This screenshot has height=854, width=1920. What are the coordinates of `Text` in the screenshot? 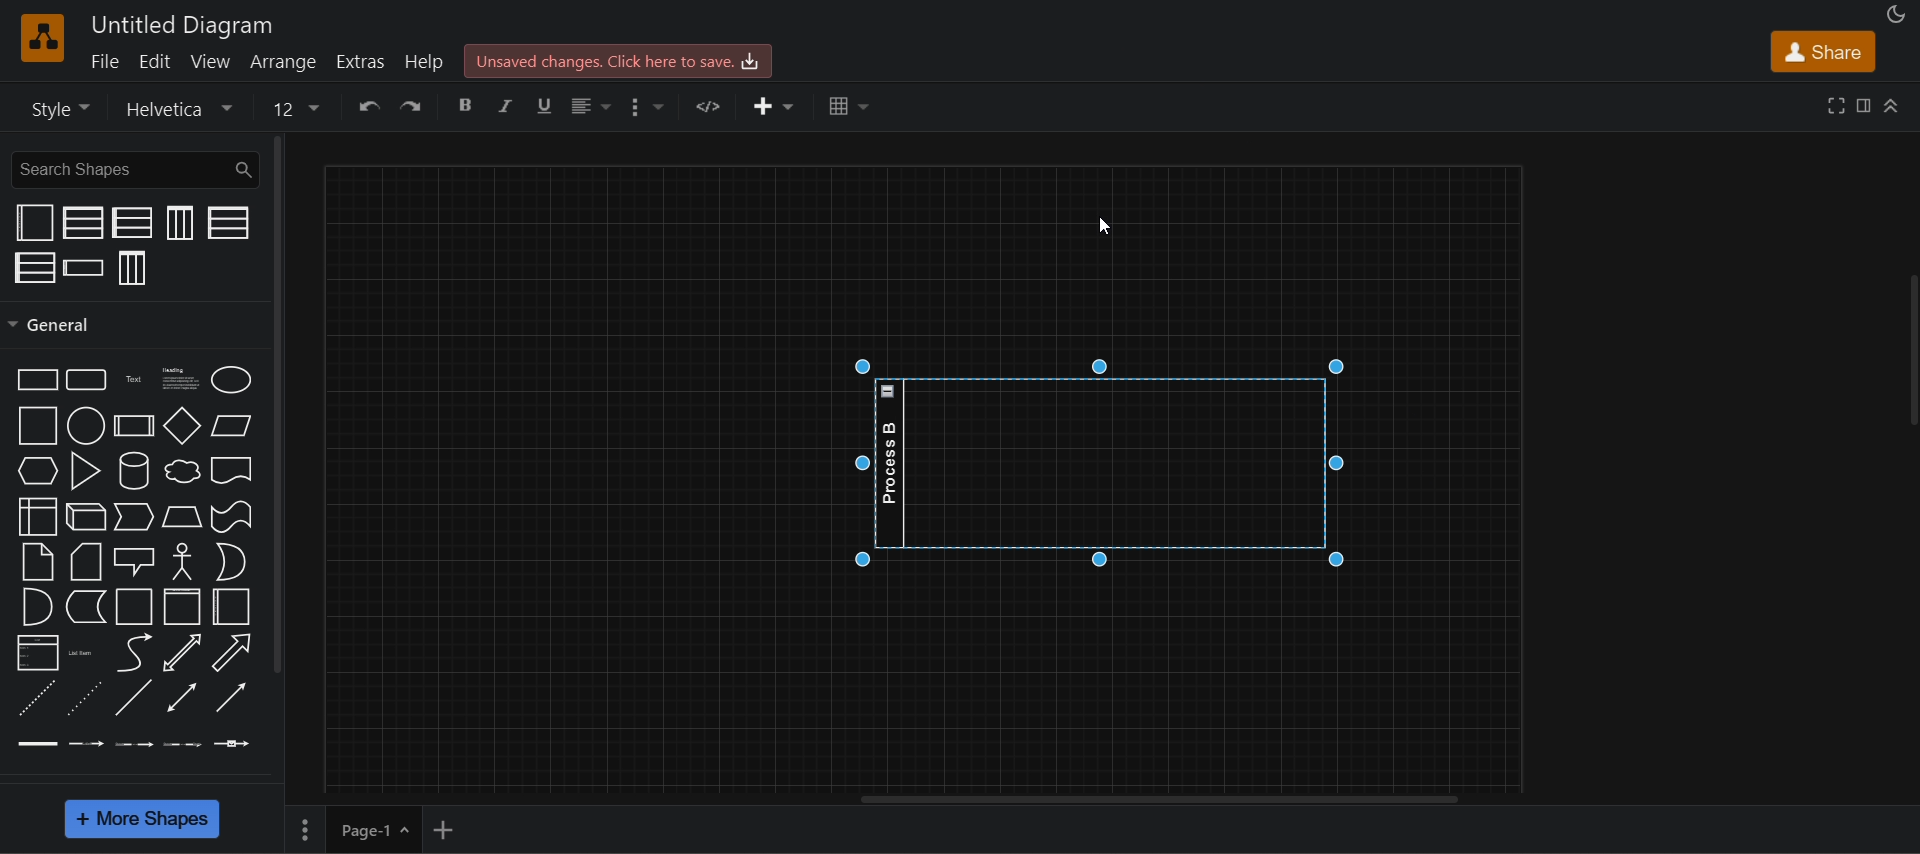 It's located at (132, 379).